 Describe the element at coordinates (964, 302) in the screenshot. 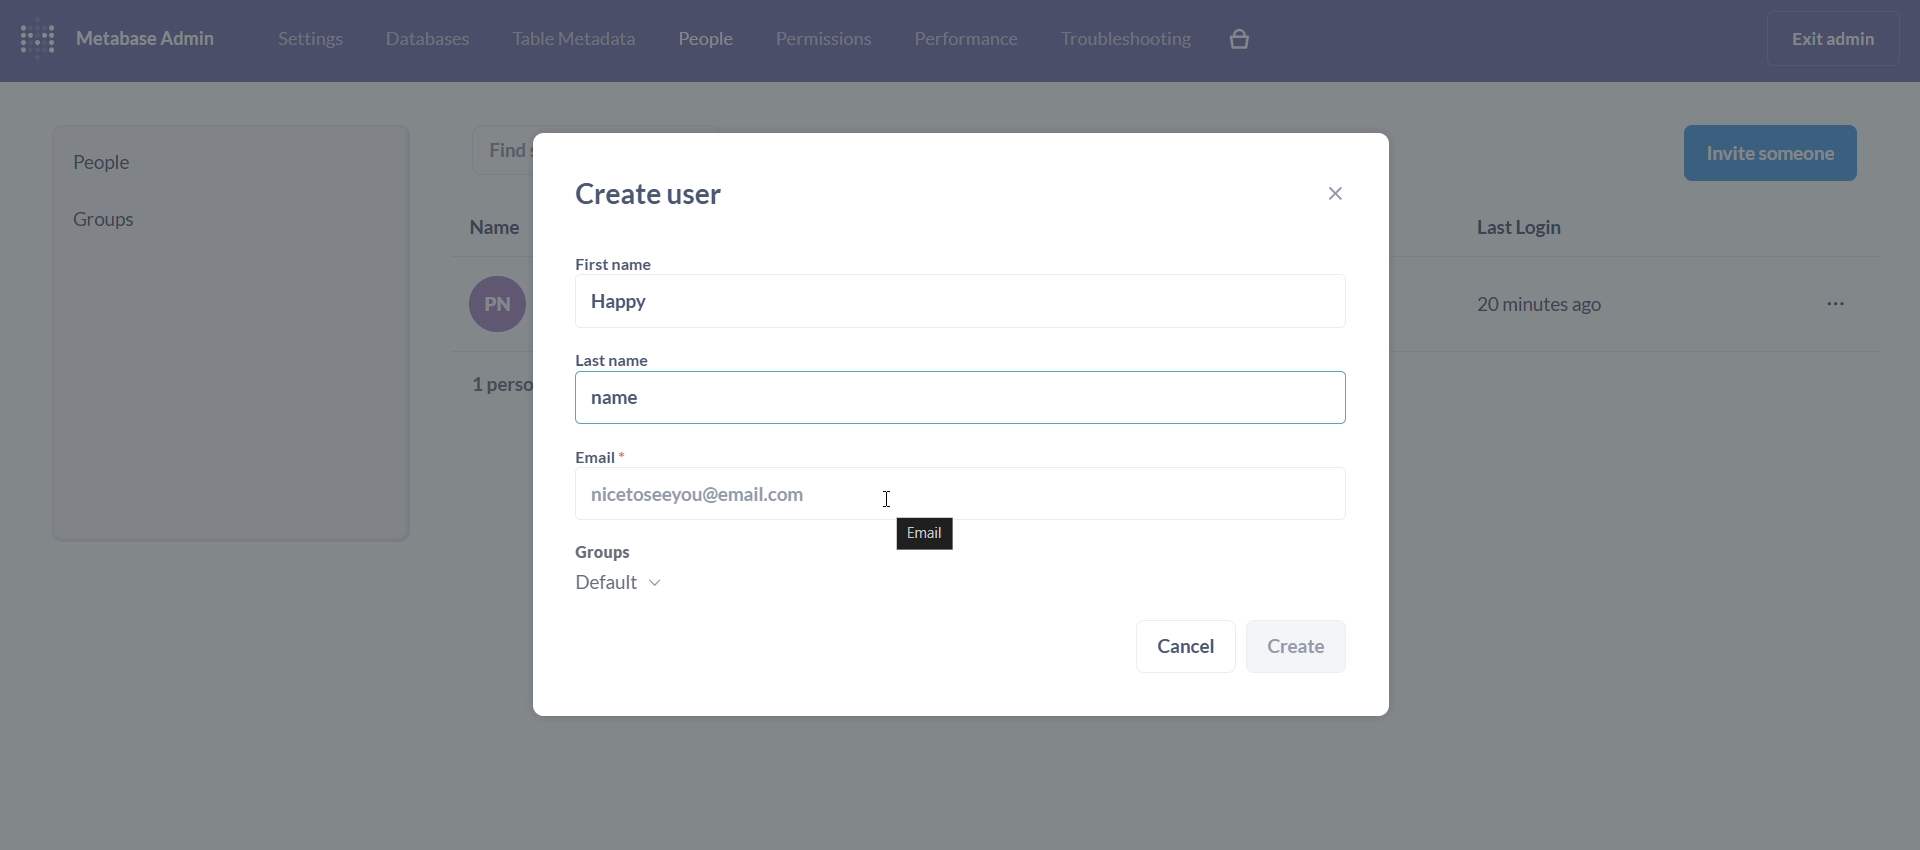

I see `happy` at that location.